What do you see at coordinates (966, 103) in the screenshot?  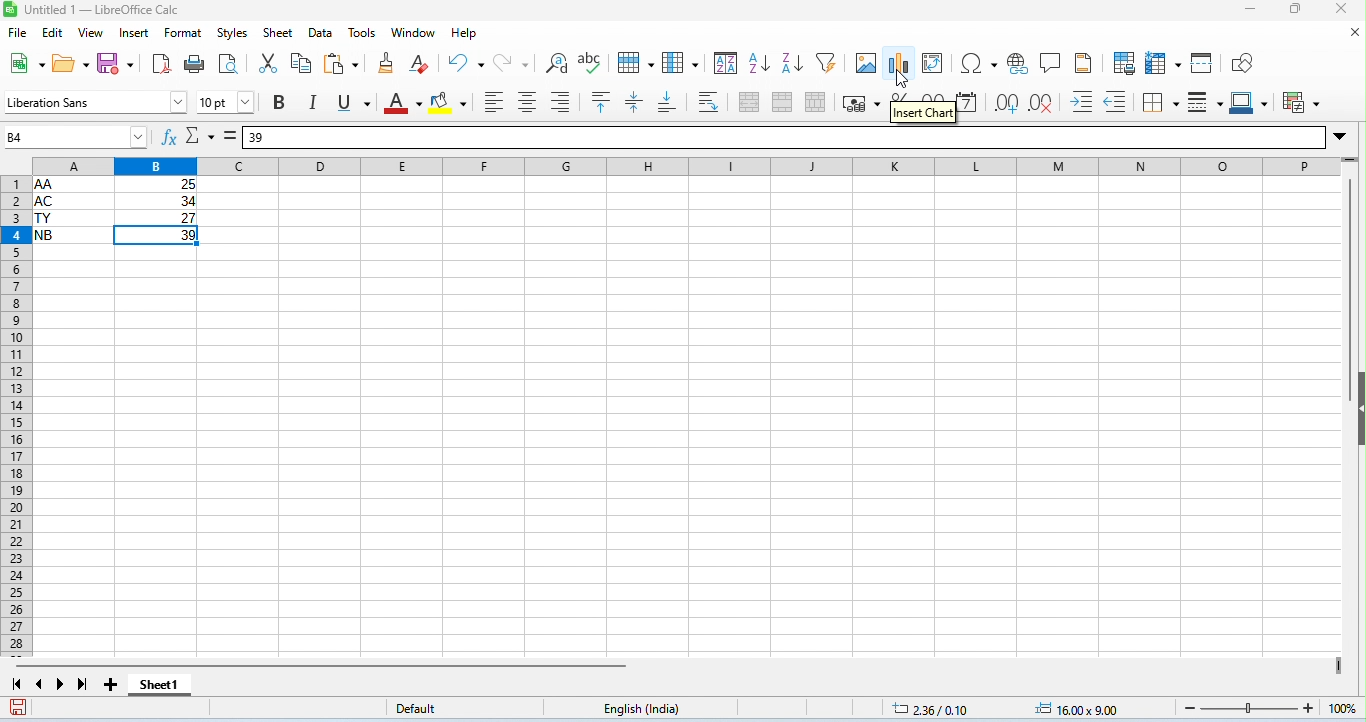 I see `format as date` at bounding box center [966, 103].